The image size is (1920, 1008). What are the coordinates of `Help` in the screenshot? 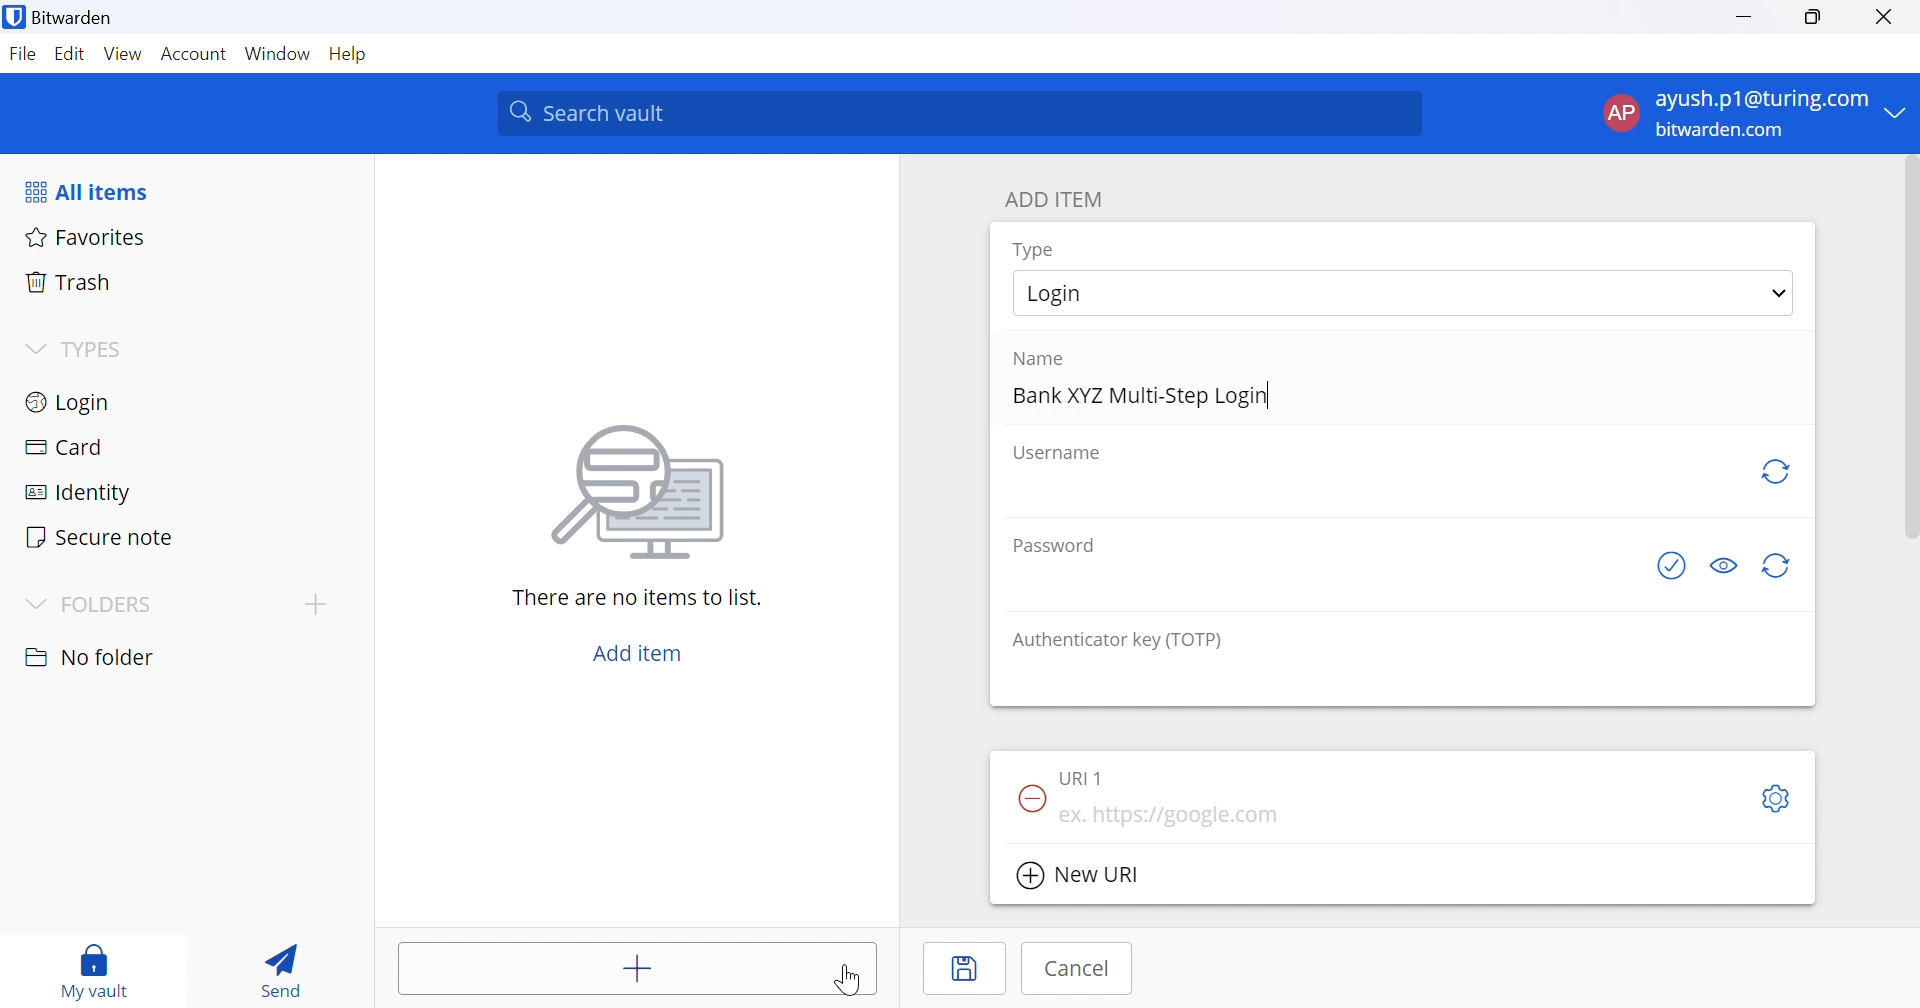 It's located at (349, 56).